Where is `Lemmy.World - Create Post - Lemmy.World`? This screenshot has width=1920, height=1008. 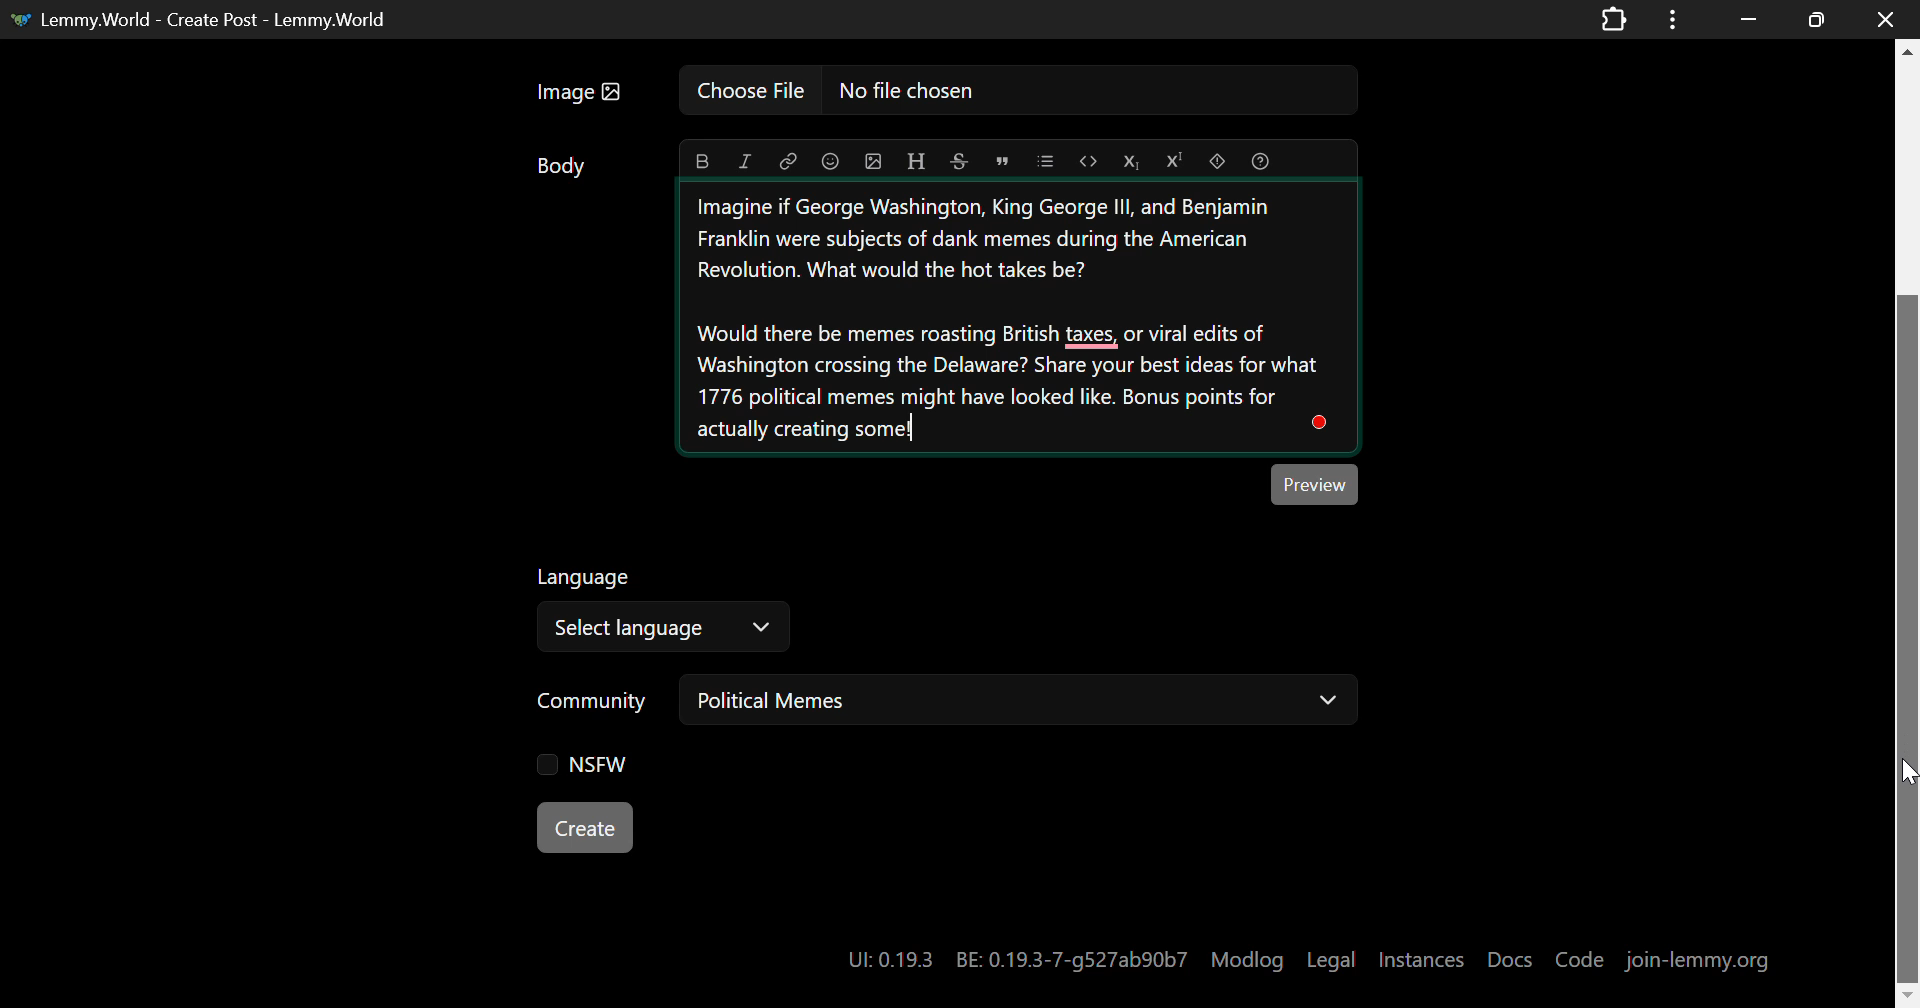
Lemmy.World - Create Post - Lemmy.World is located at coordinates (215, 19).